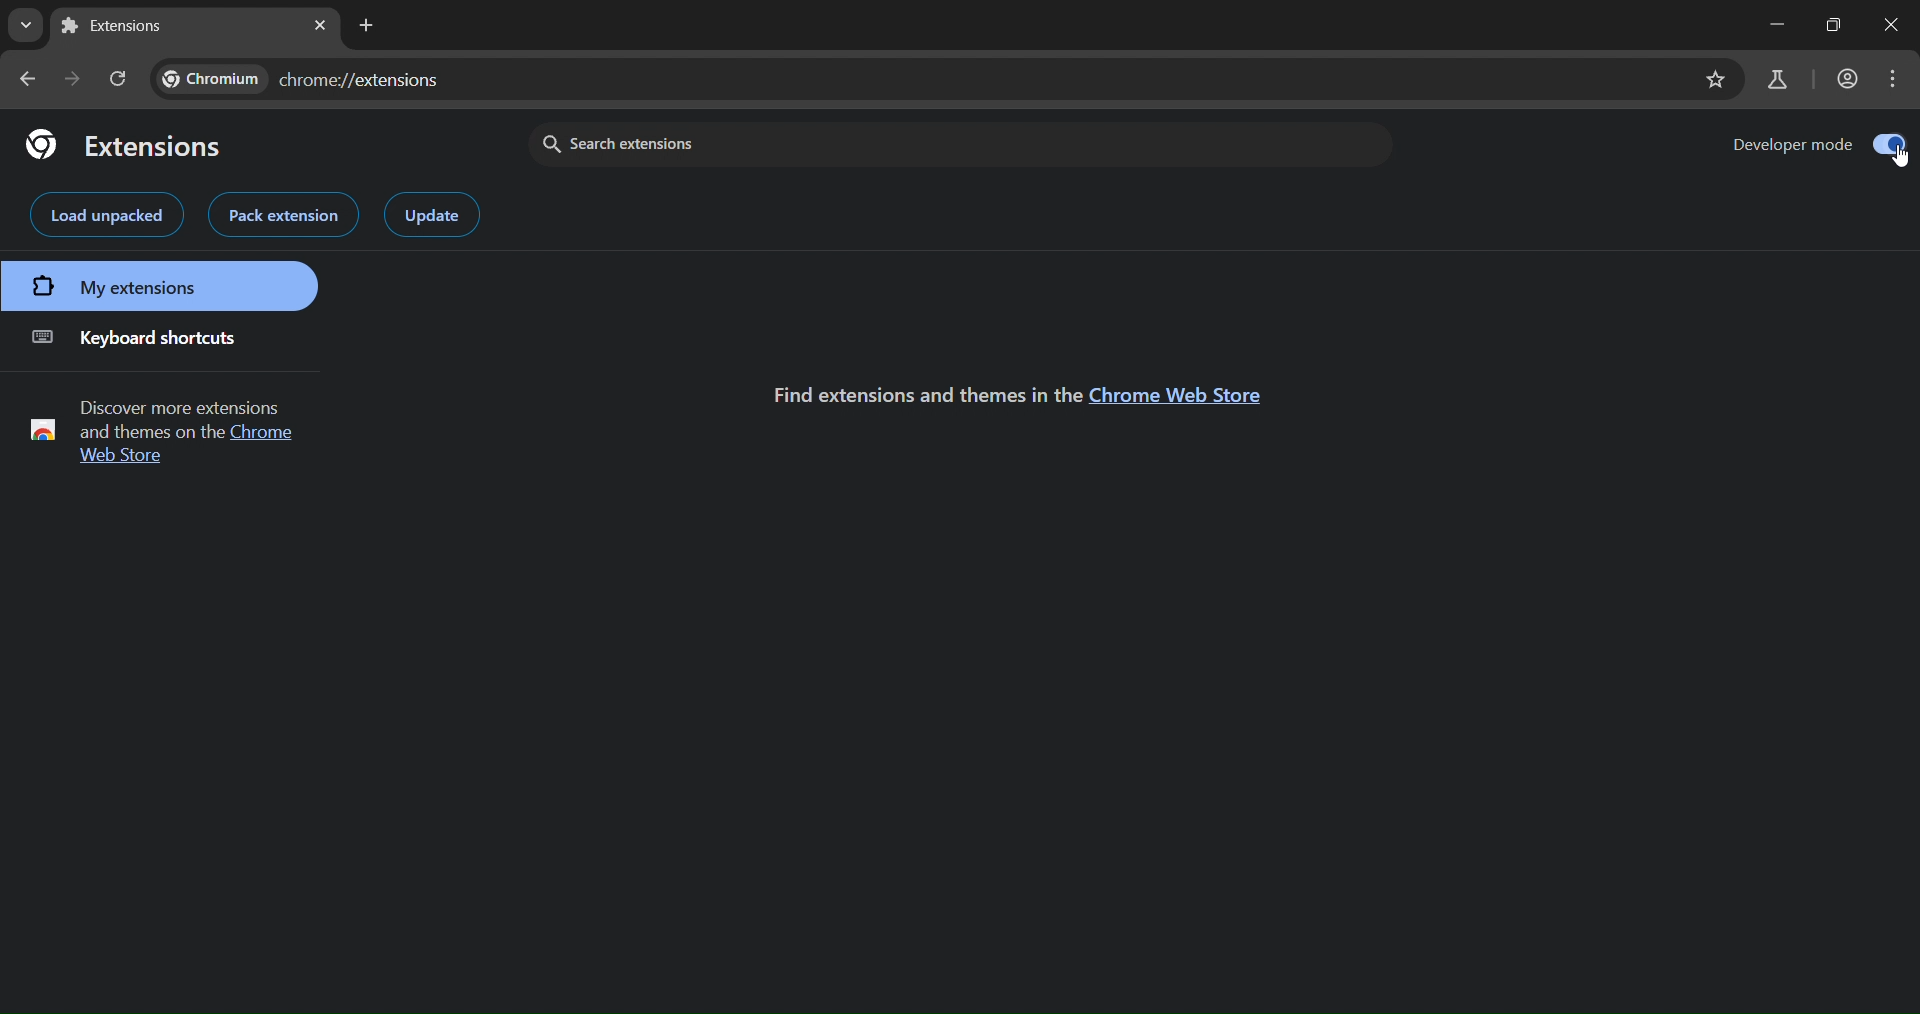 This screenshot has width=1920, height=1014. Describe the element at coordinates (1187, 397) in the screenshot. I see ` Chrome Web Store` at that location.